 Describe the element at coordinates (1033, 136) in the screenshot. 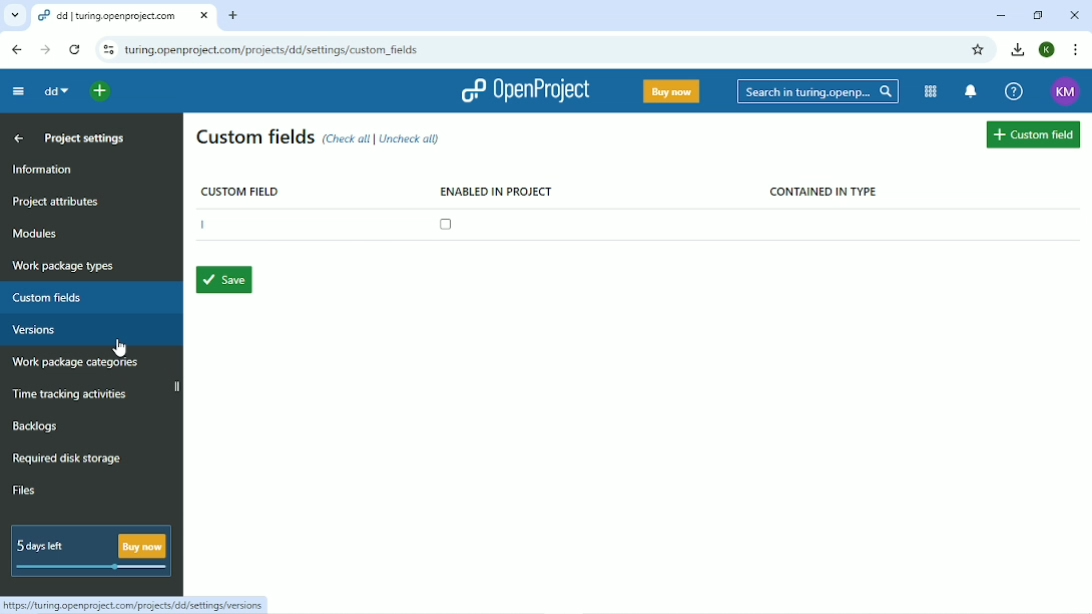

I see `Add custom field` at that location.